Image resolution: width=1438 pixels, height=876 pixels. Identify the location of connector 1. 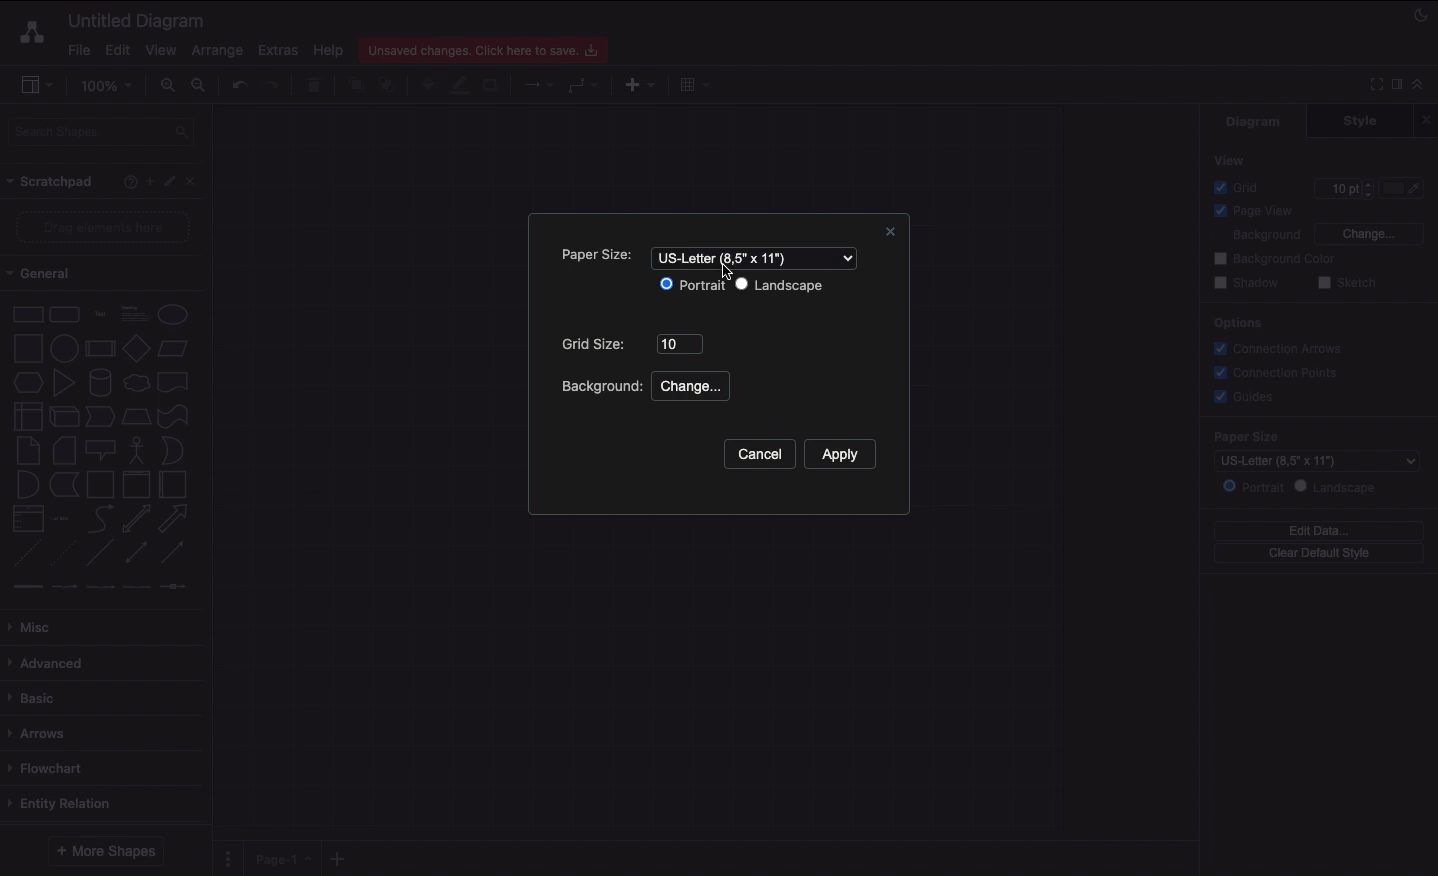
(25, 587).